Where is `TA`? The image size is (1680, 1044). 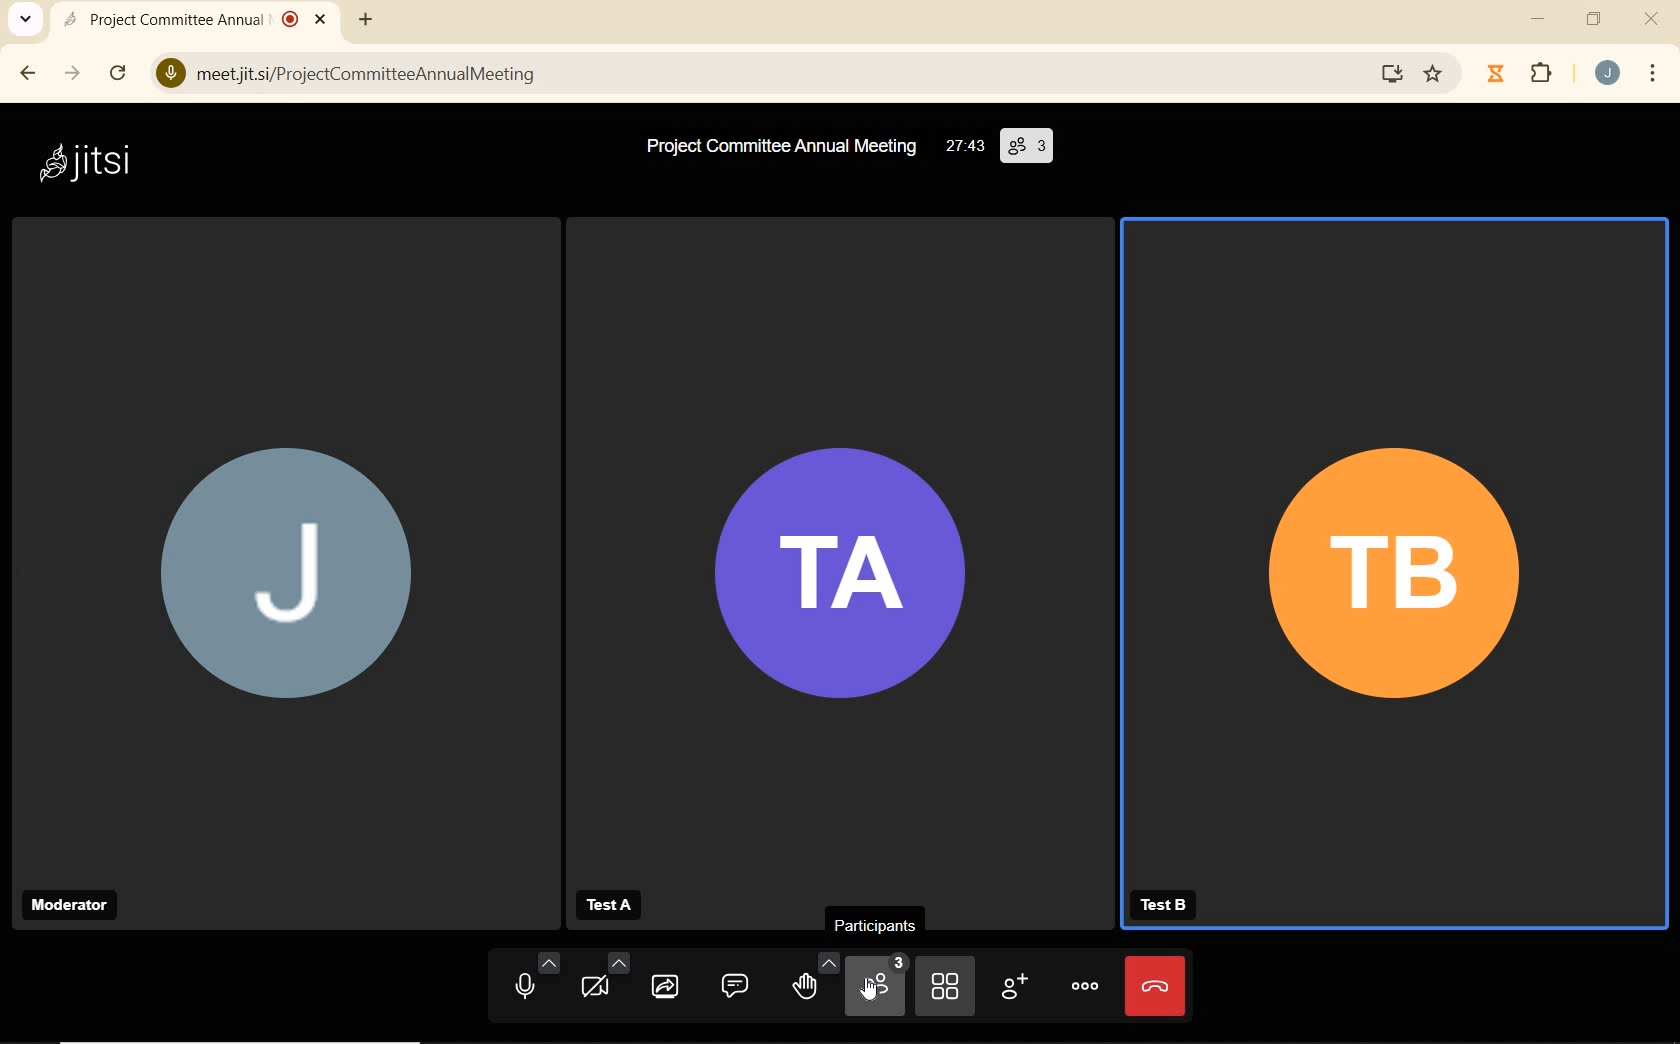 TA is located at coordinates (837, 542).